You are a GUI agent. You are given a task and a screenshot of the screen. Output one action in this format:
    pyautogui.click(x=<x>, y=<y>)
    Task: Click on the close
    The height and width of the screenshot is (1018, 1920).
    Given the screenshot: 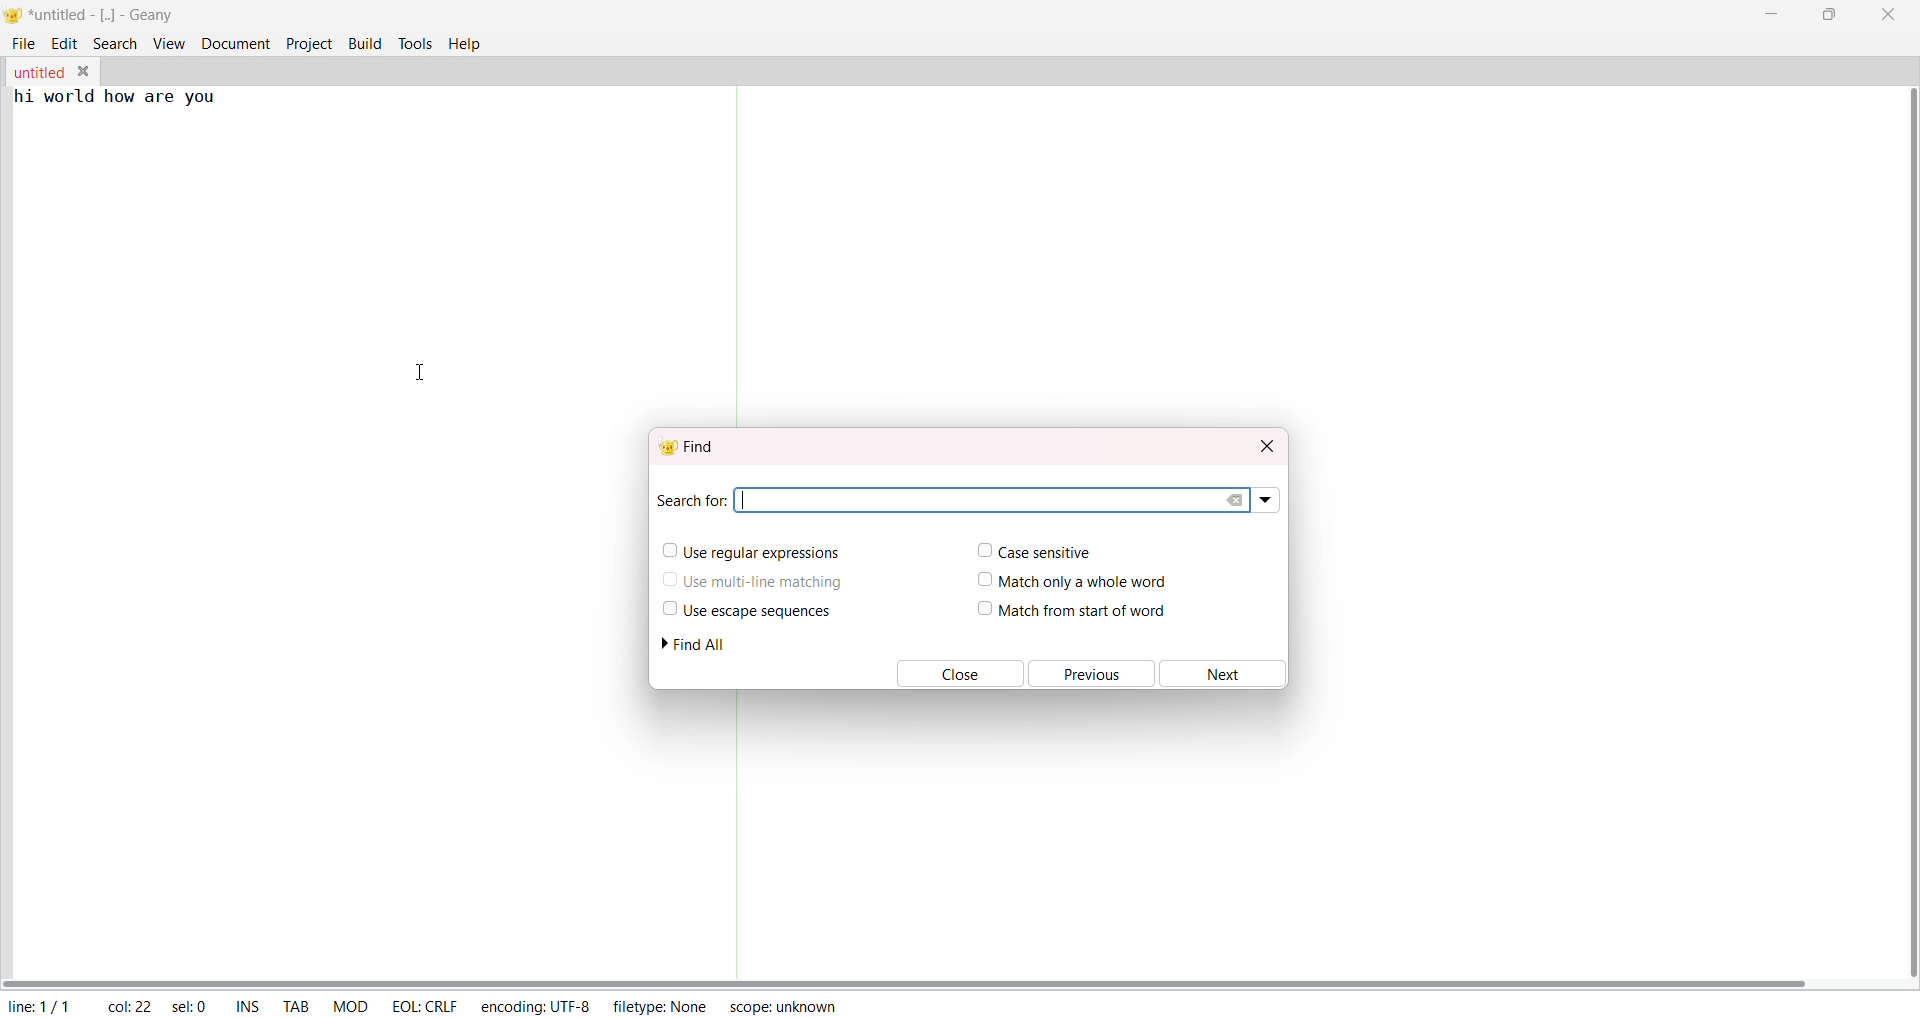 What is the action you would take?
    pyautogui.click(x=1266, y=445)
    